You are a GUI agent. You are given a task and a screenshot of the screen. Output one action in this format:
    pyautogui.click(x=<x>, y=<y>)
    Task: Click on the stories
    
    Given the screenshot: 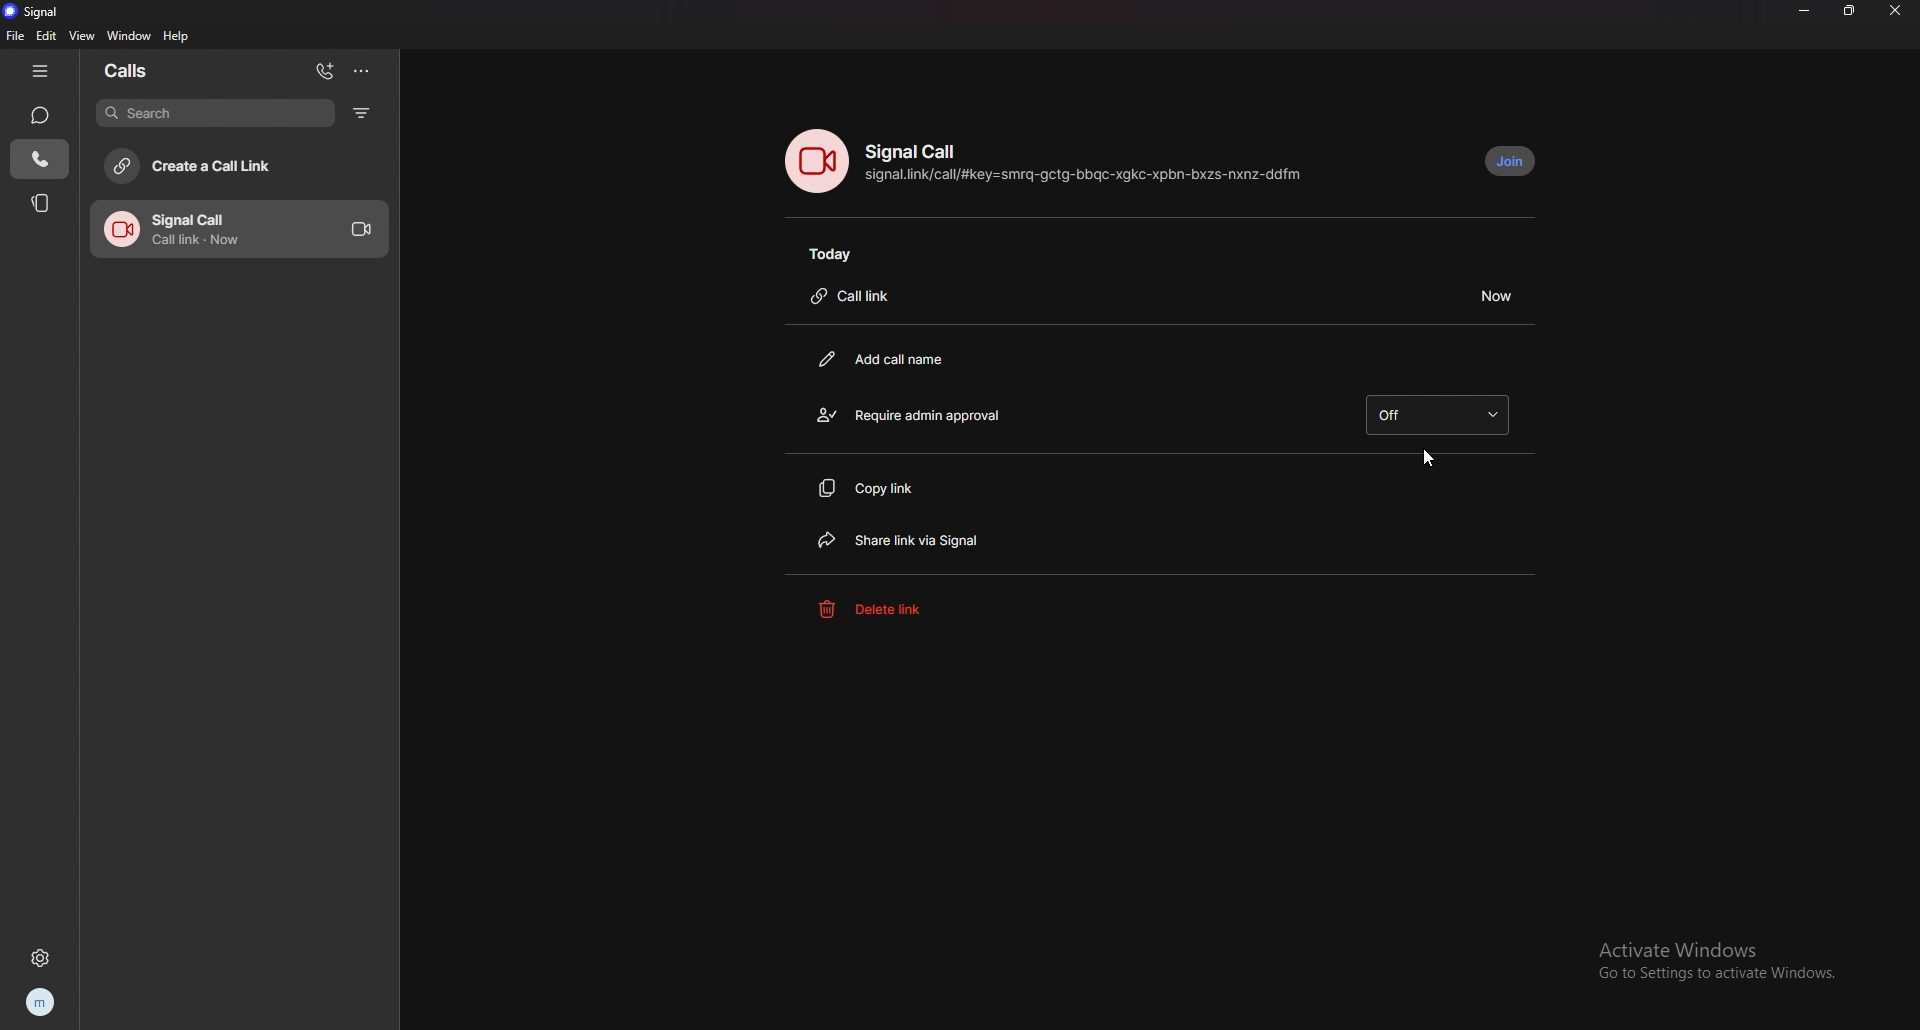 What is the action you would take?
    pyautogui.click(x=42, y=201)
    